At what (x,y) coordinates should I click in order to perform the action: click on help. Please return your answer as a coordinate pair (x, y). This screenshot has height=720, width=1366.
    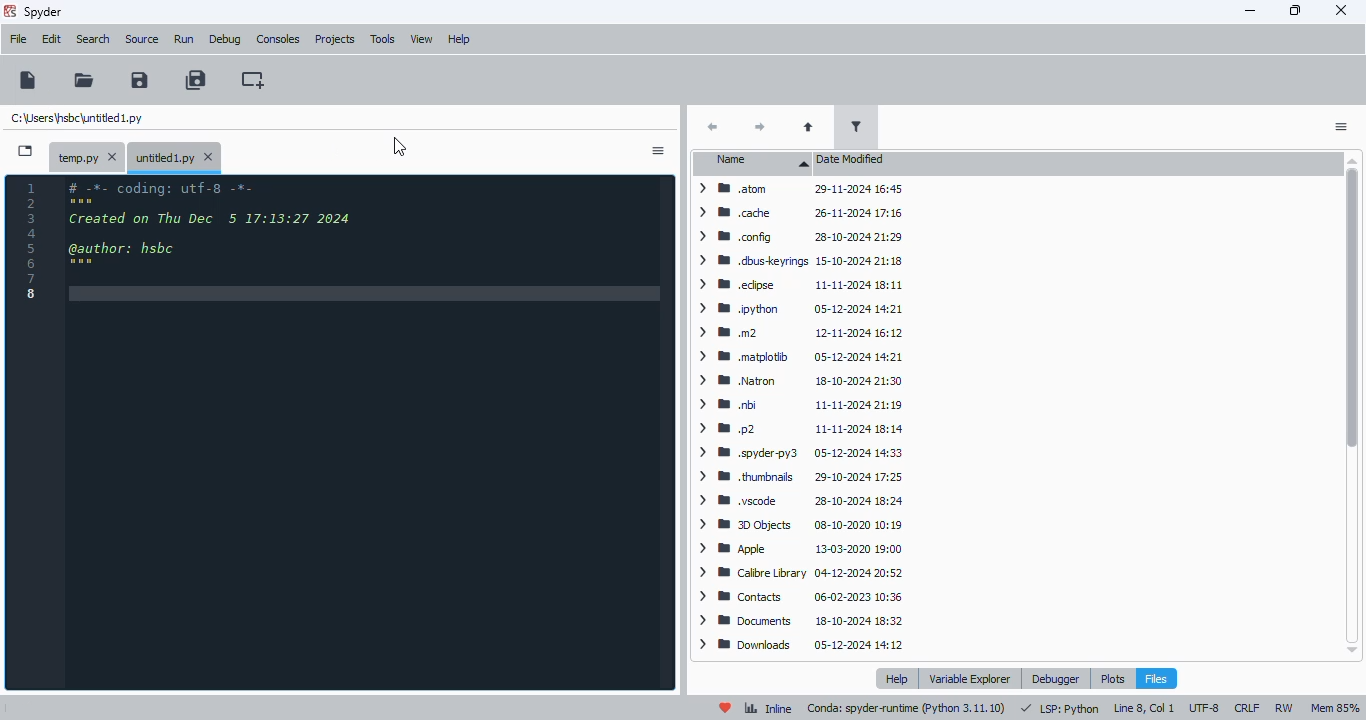
    Looking at the image, I should click on (897, 678).